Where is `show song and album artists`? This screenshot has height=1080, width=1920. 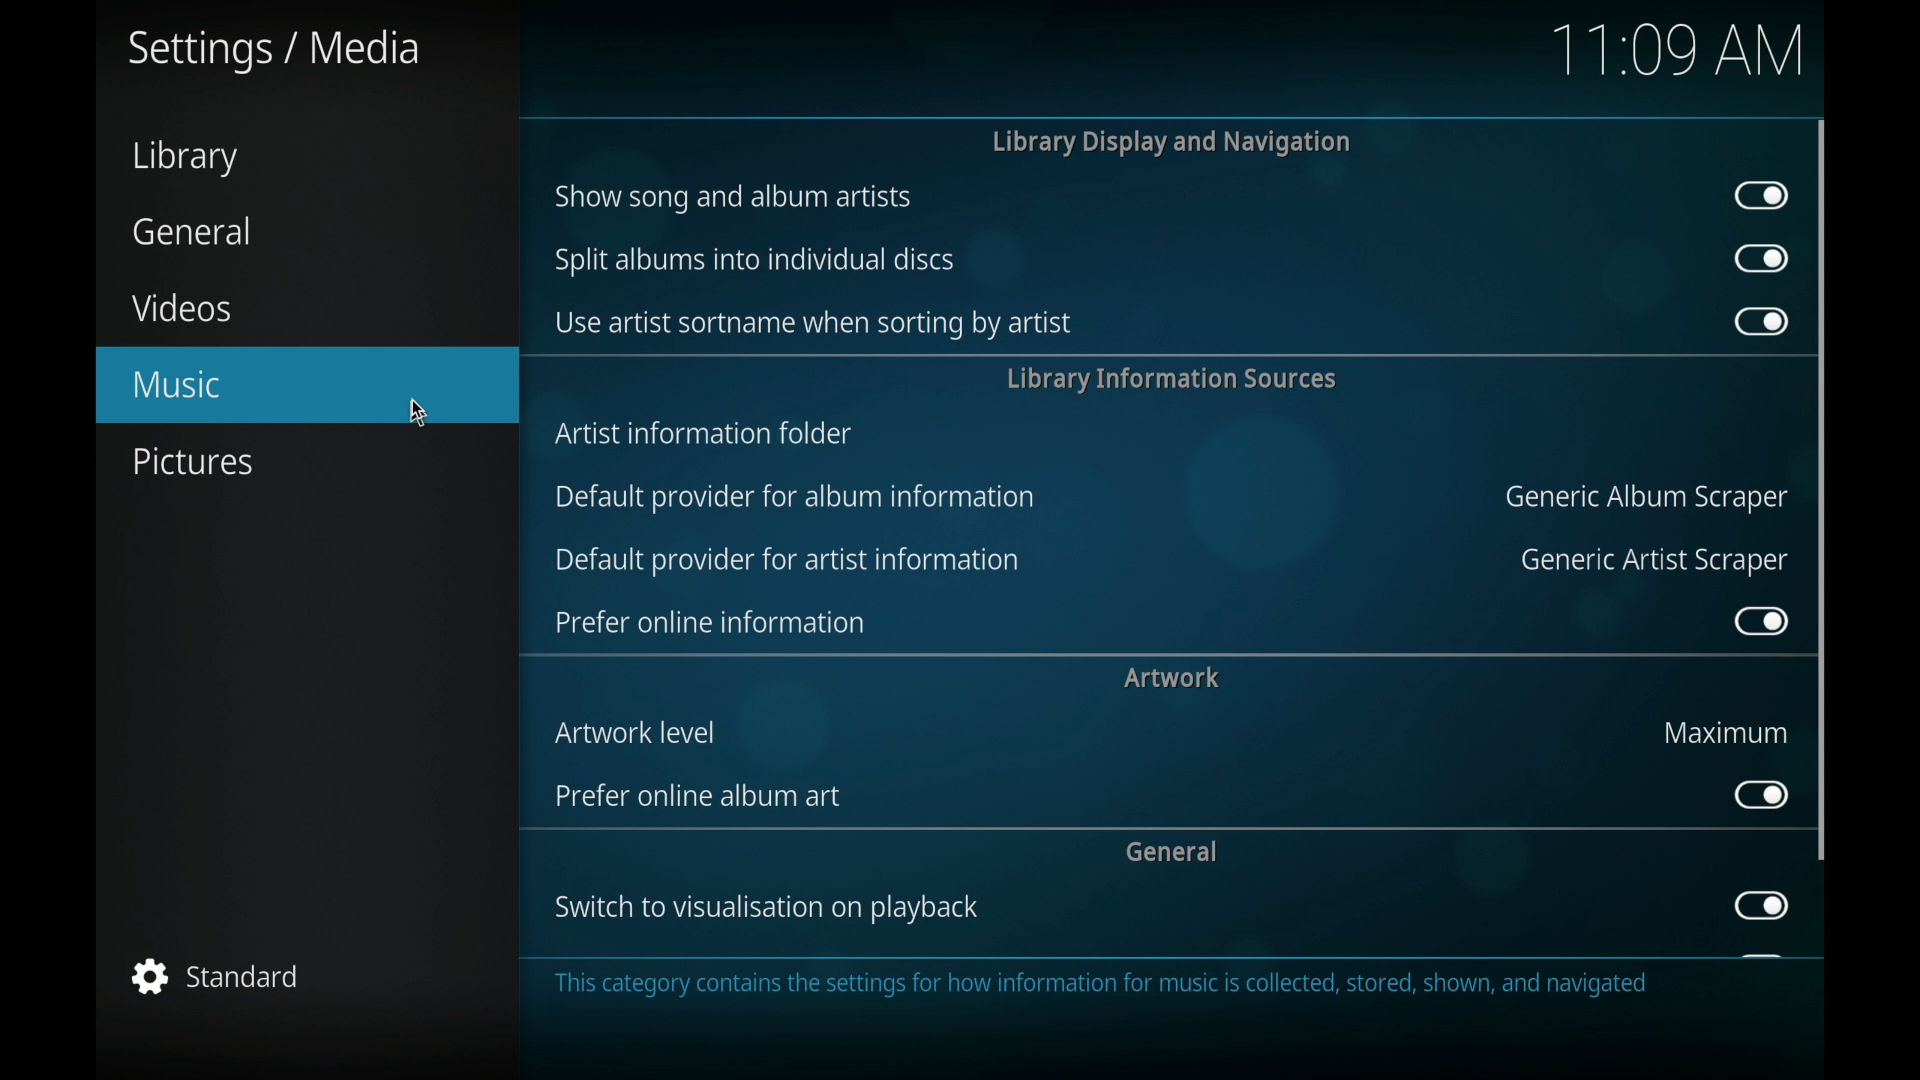 show song and album artists is located at coordinates (732, 198).